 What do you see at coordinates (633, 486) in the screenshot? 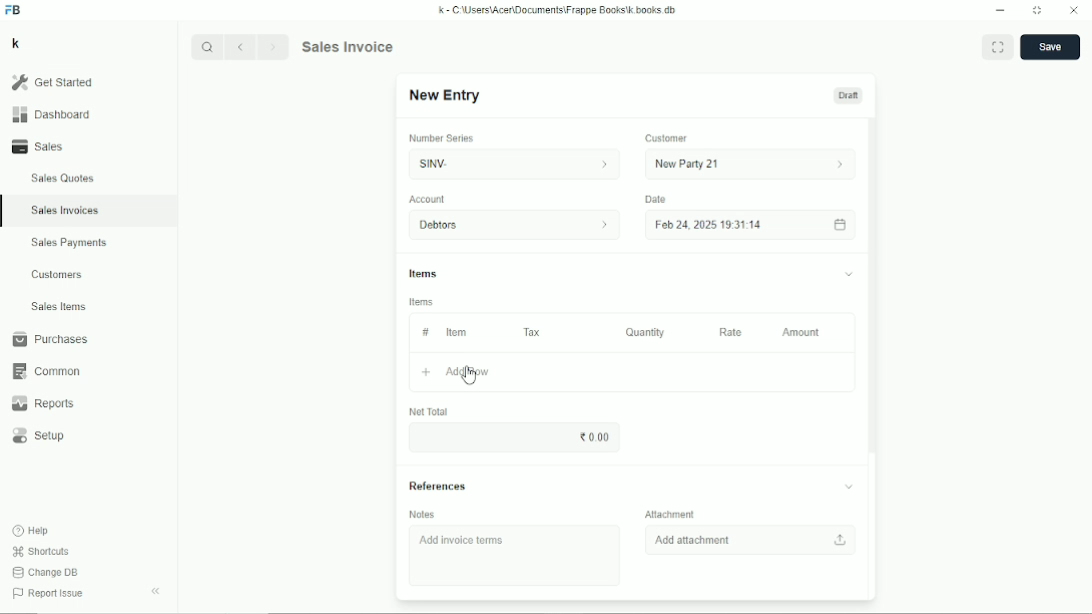
I see `References` at bounding box center [633, 486].